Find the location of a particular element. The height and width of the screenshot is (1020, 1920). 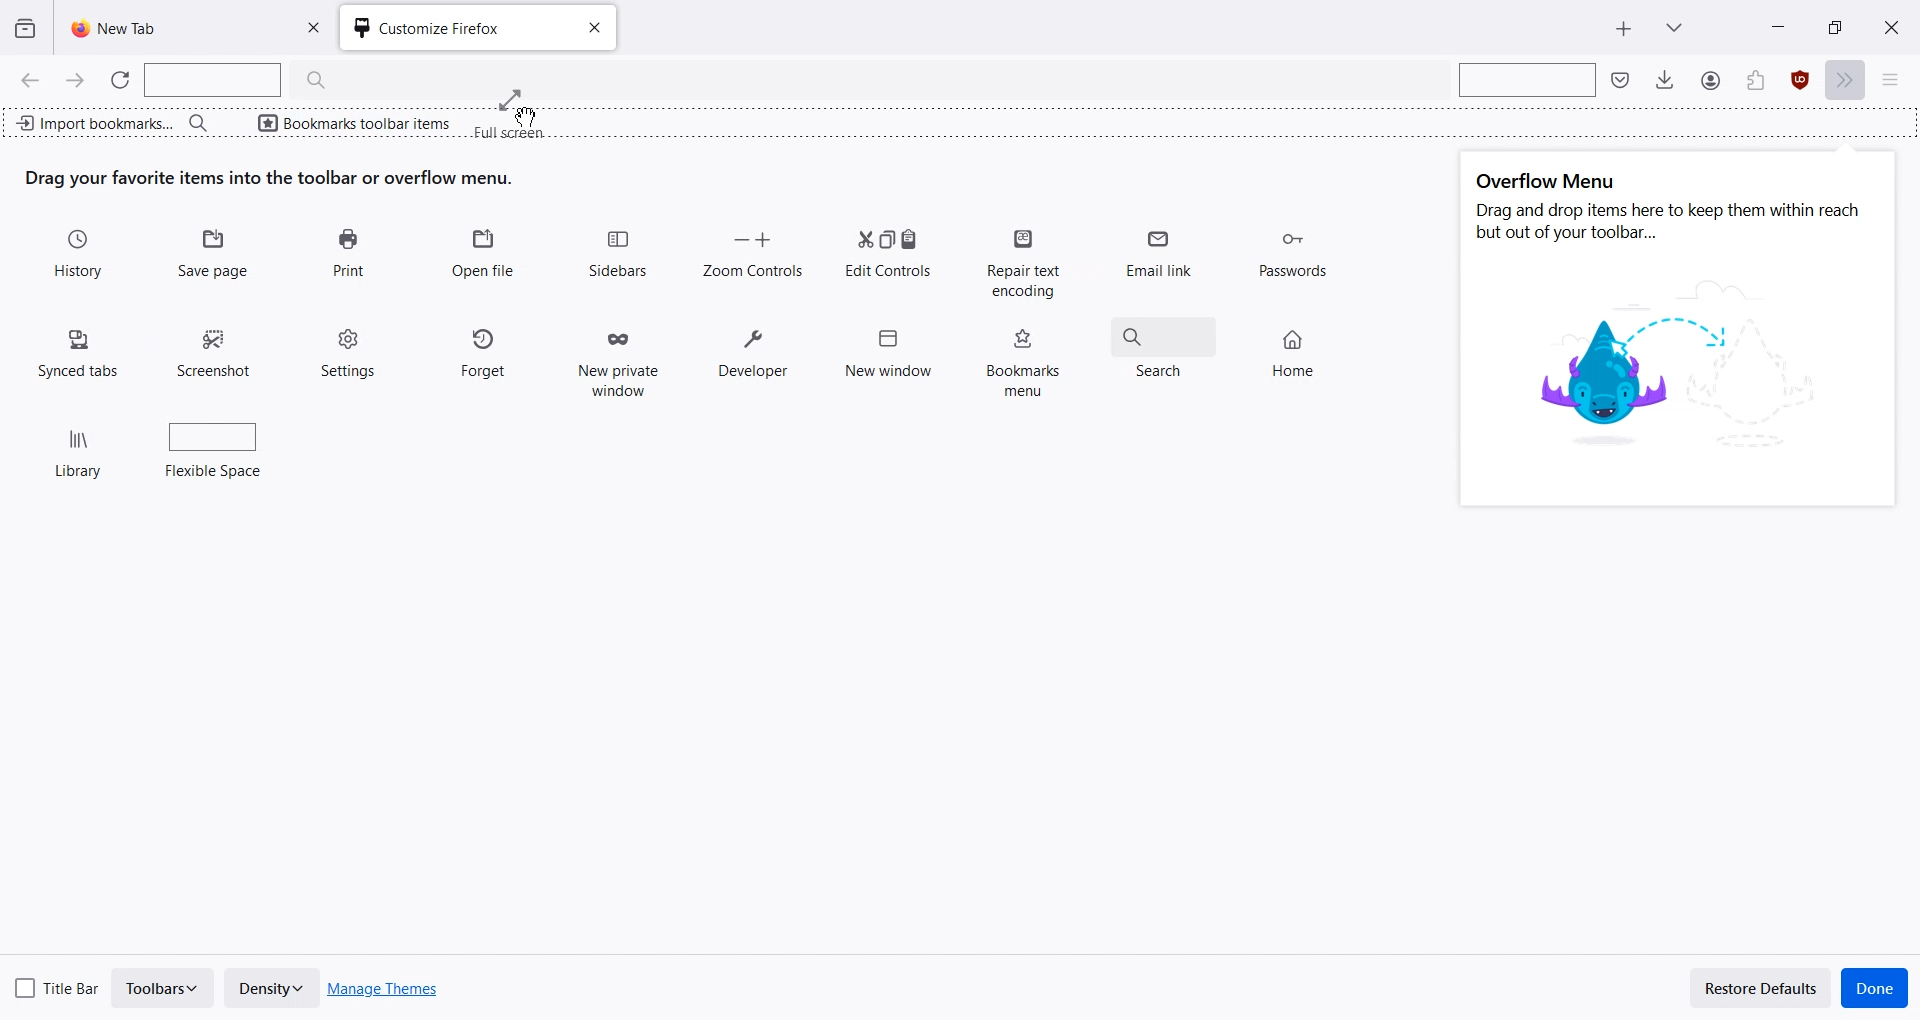

Screenshot is located at coordinates (217, 347).